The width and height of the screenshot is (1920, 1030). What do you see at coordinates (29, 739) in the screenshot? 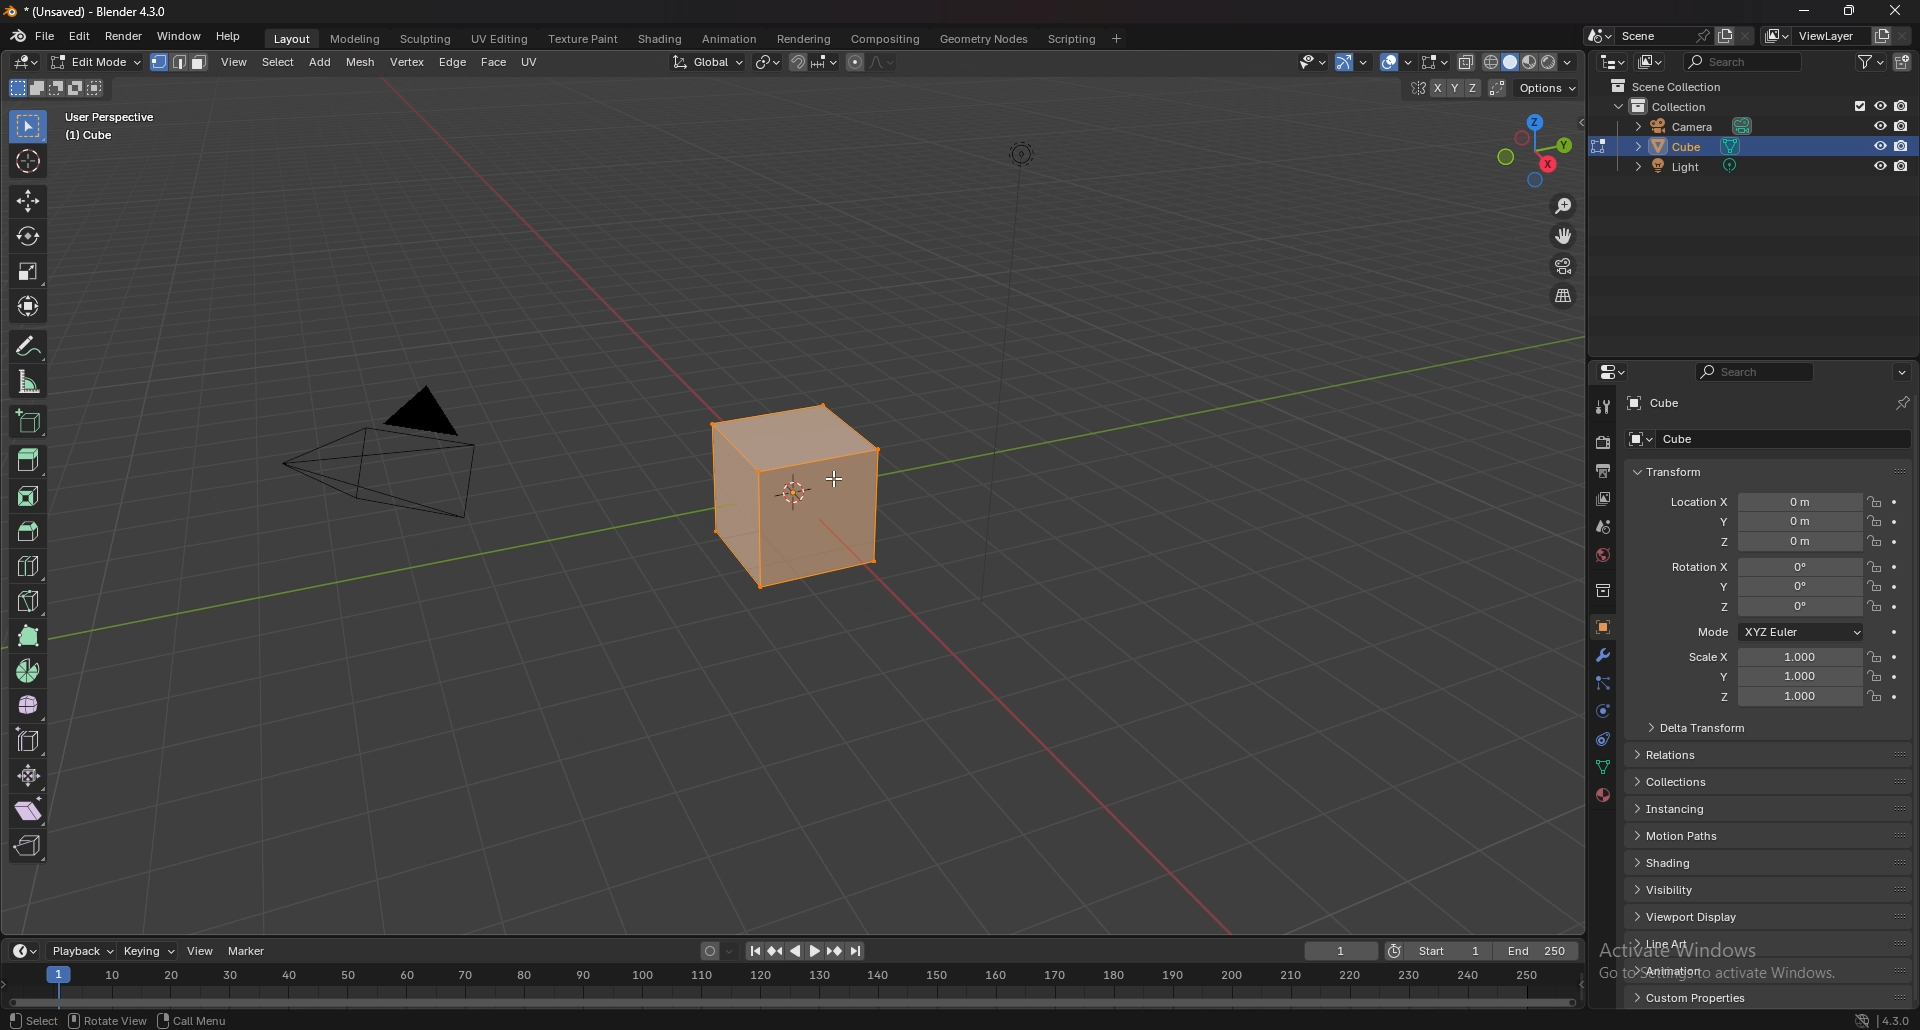
I see `edge slide` at bounding box center [29, 739].